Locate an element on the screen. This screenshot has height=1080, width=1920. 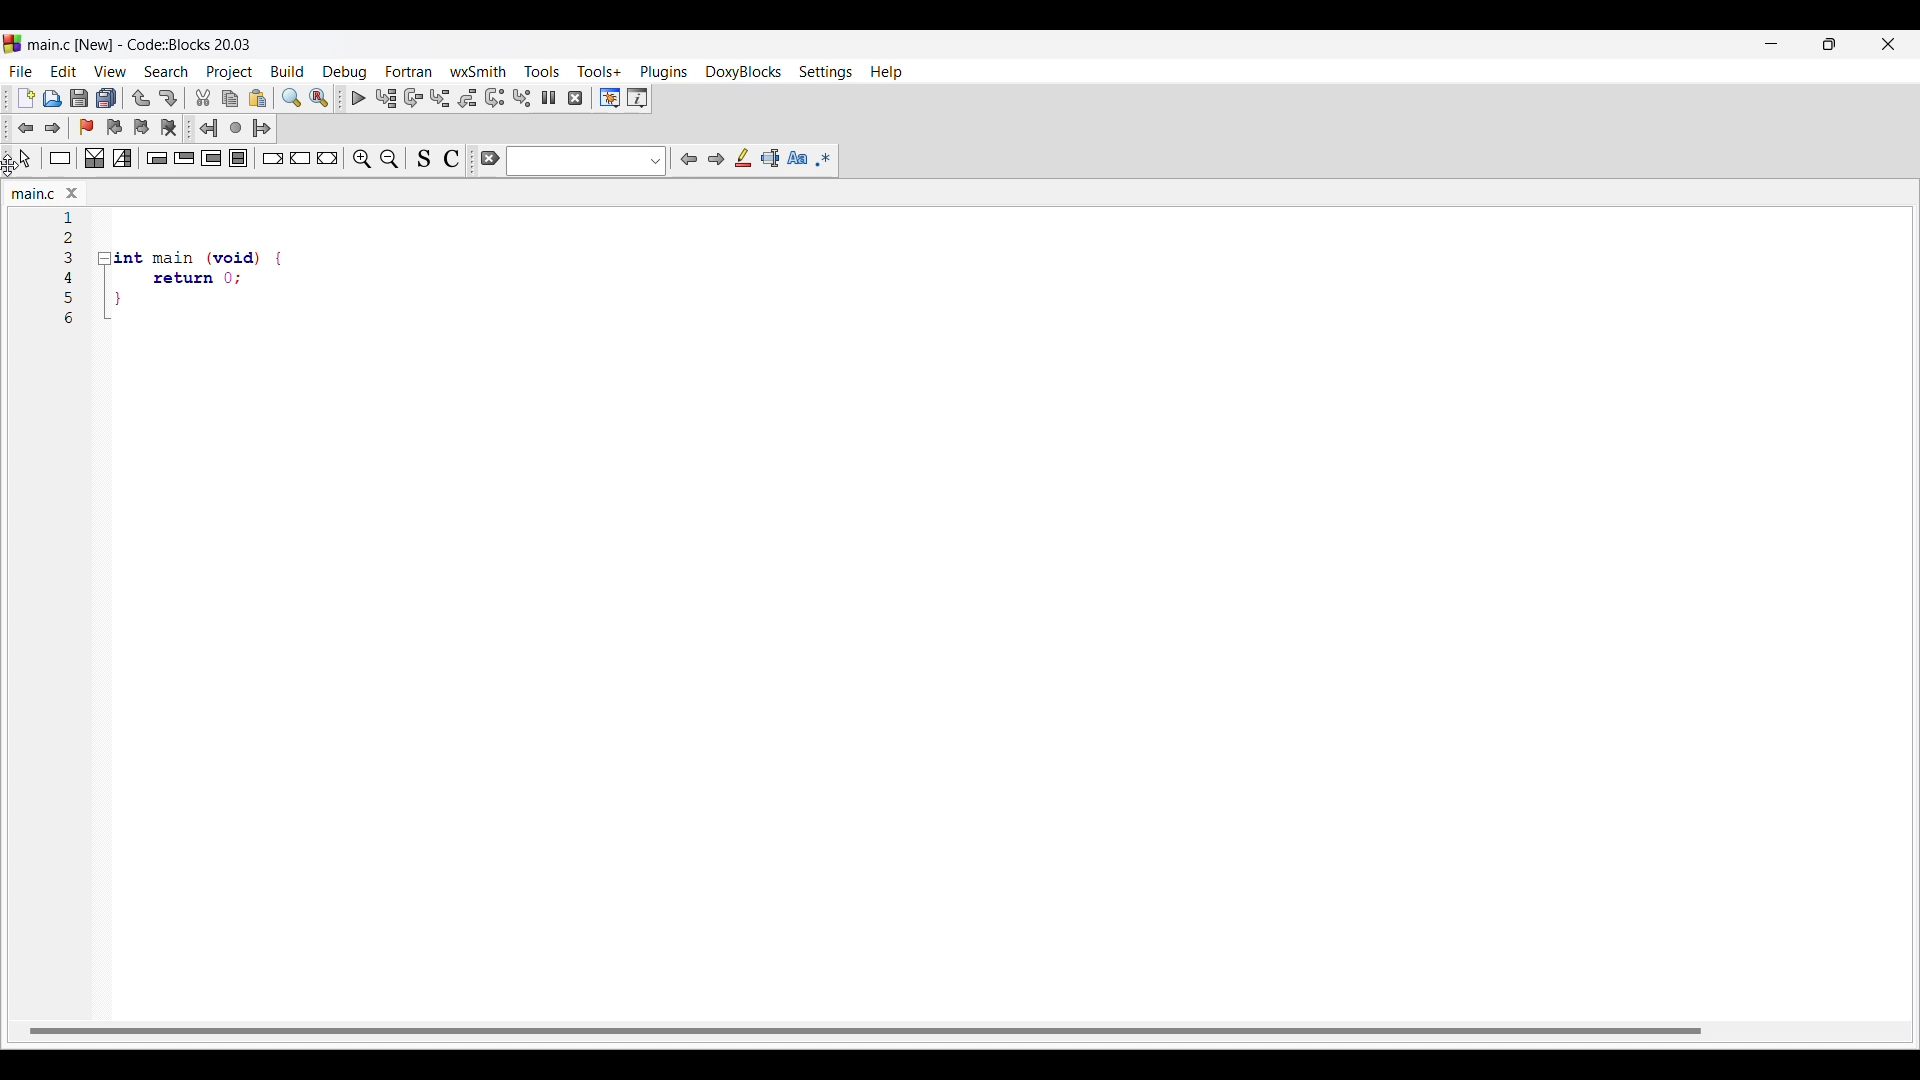
Redo is located at coordinates (168, 98).